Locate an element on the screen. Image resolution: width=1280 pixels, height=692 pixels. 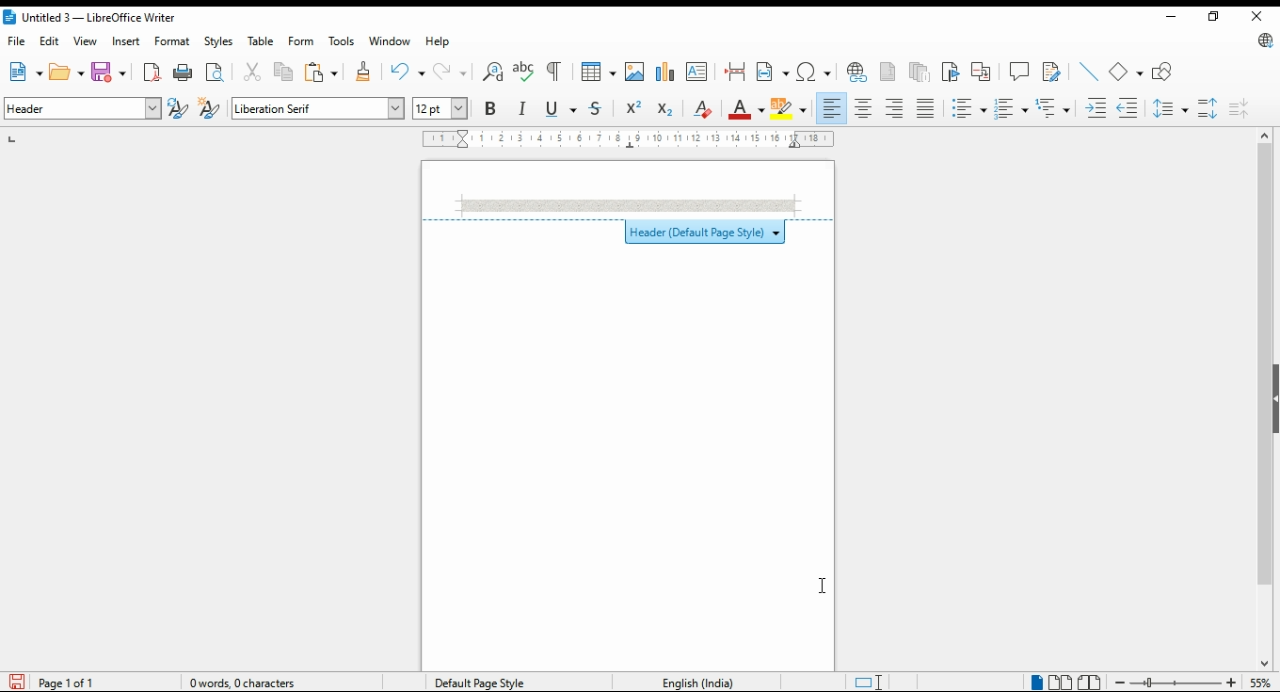
insert line is located at coordinates (1089, 71).